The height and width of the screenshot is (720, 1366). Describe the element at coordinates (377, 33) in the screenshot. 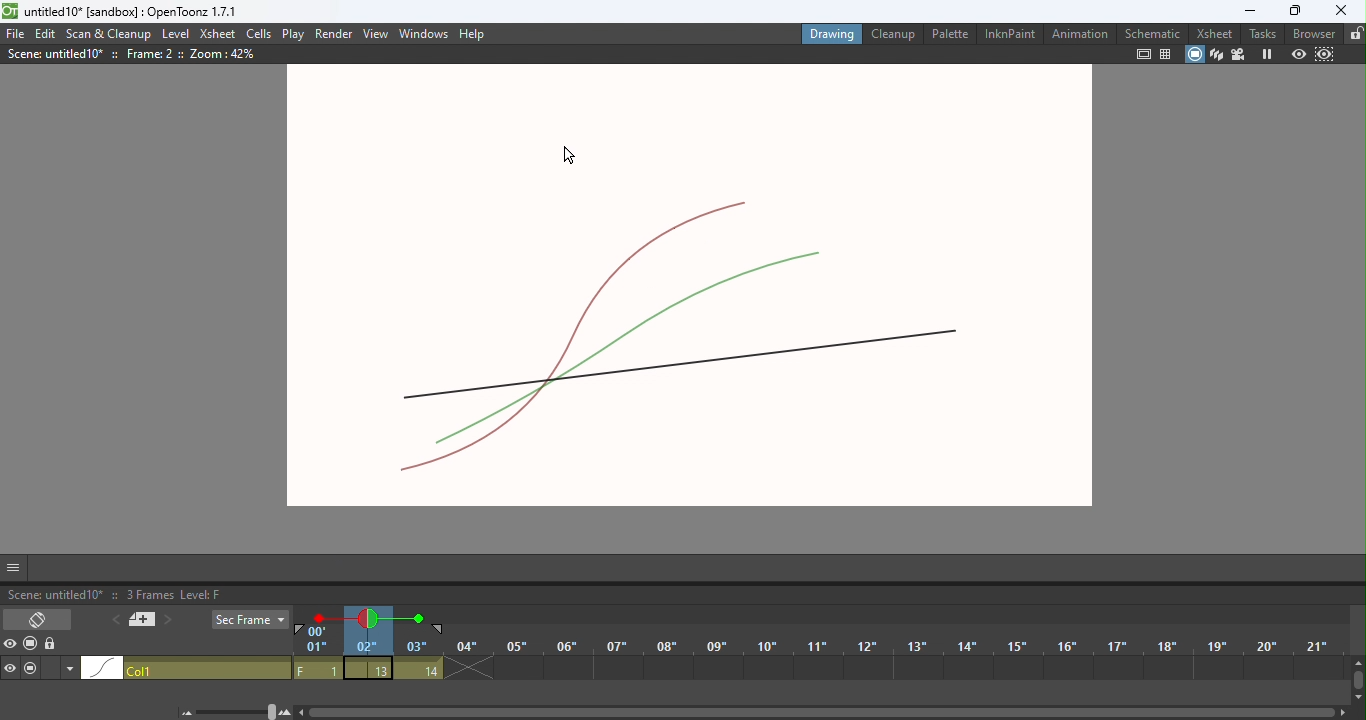

I see `View` at that location.